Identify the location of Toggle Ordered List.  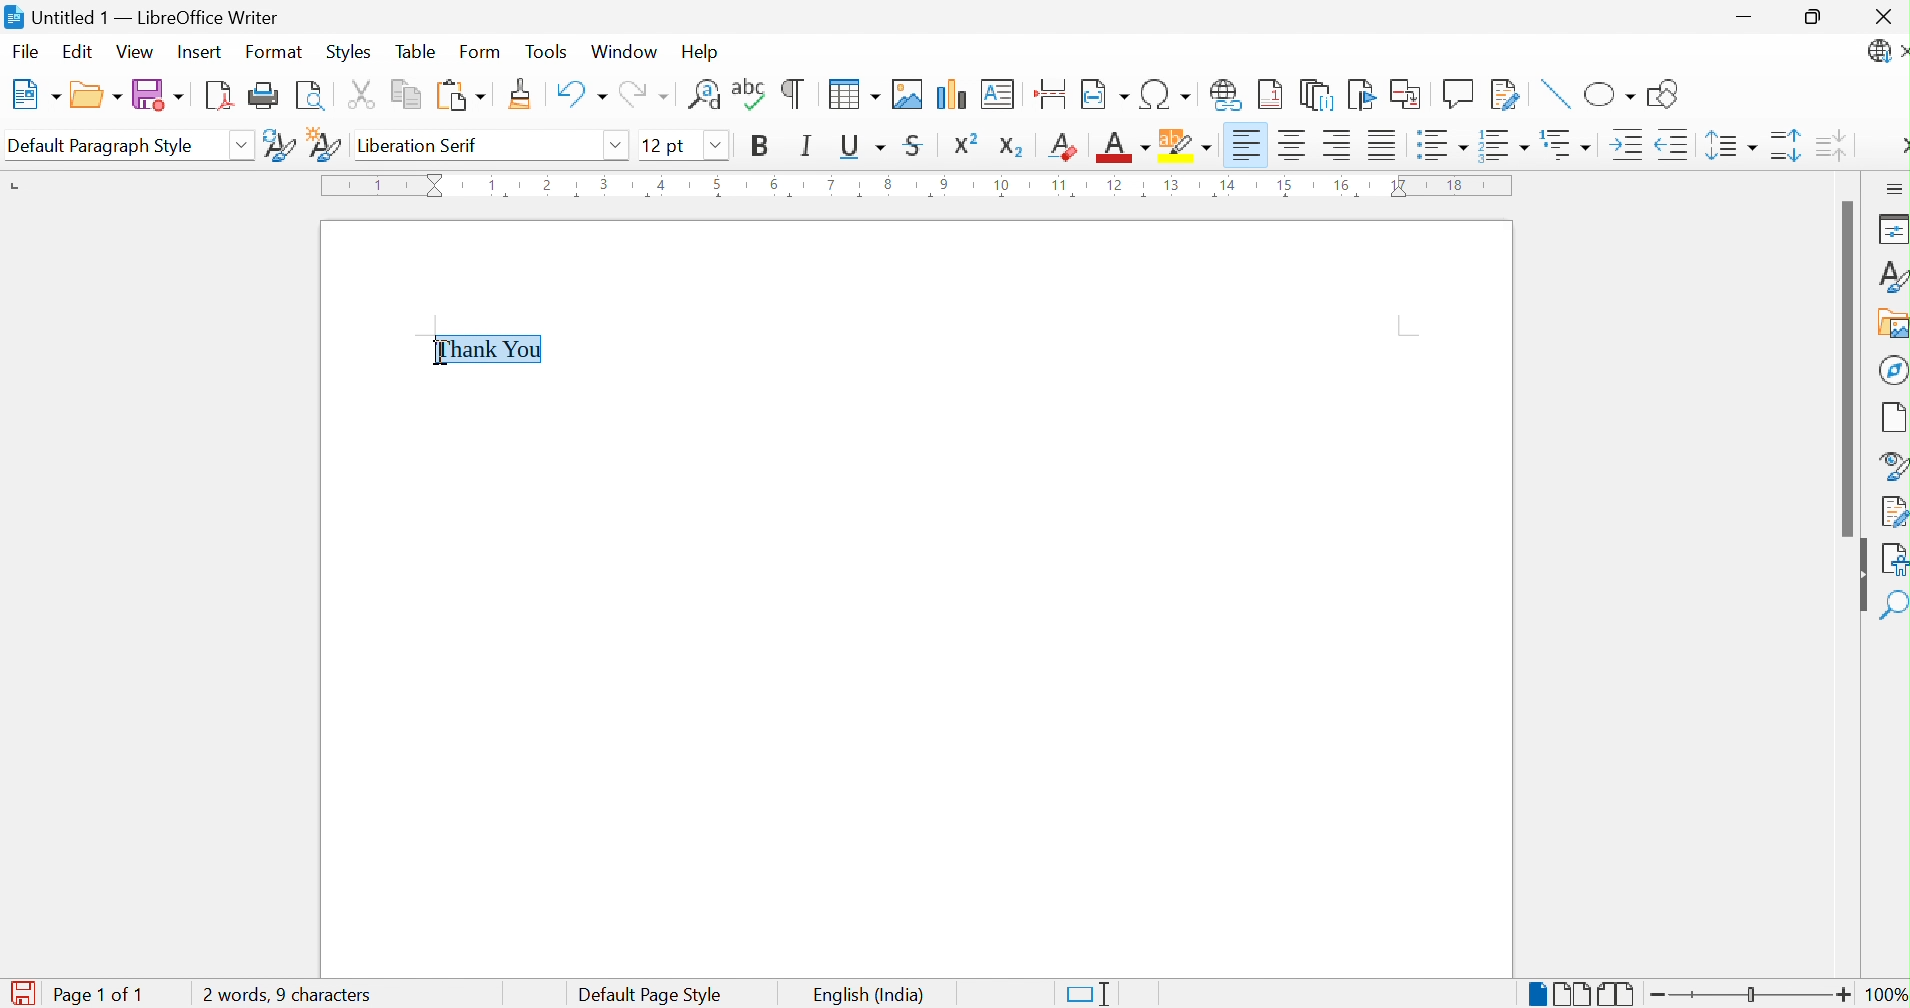
(1502, 144).